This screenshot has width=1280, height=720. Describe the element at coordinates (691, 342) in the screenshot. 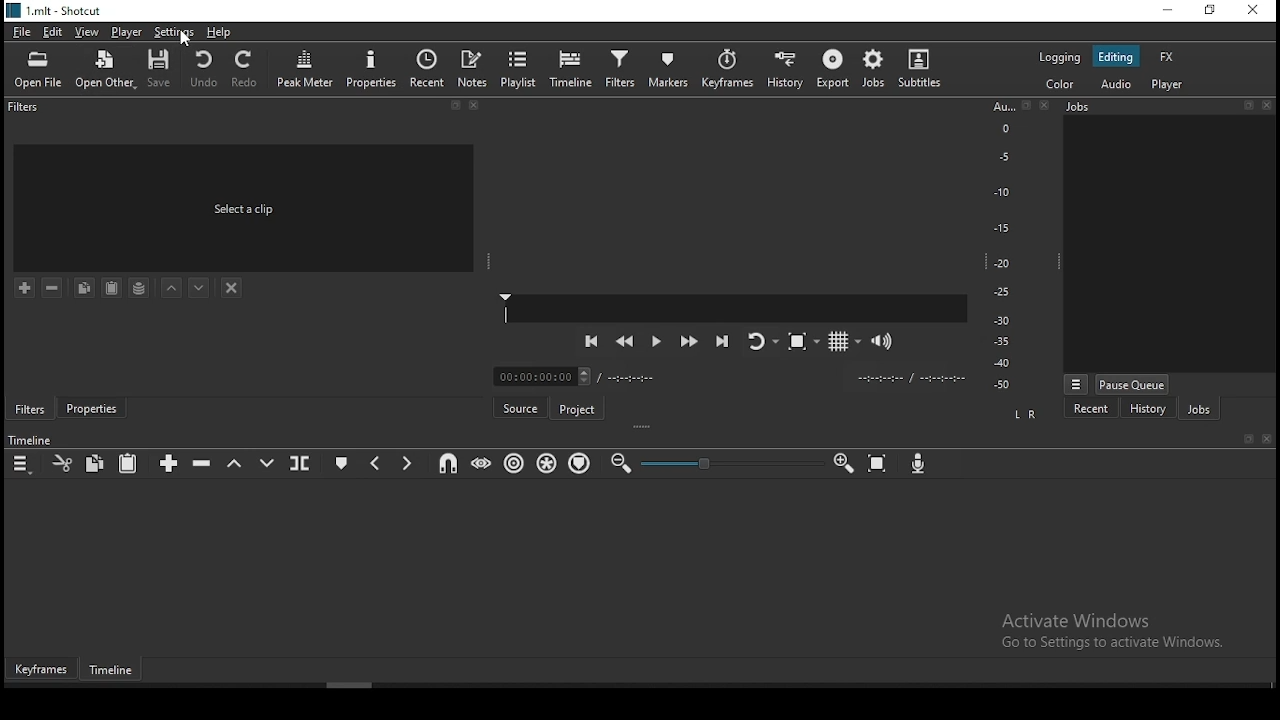

I see `play quickly forwards` at that location.